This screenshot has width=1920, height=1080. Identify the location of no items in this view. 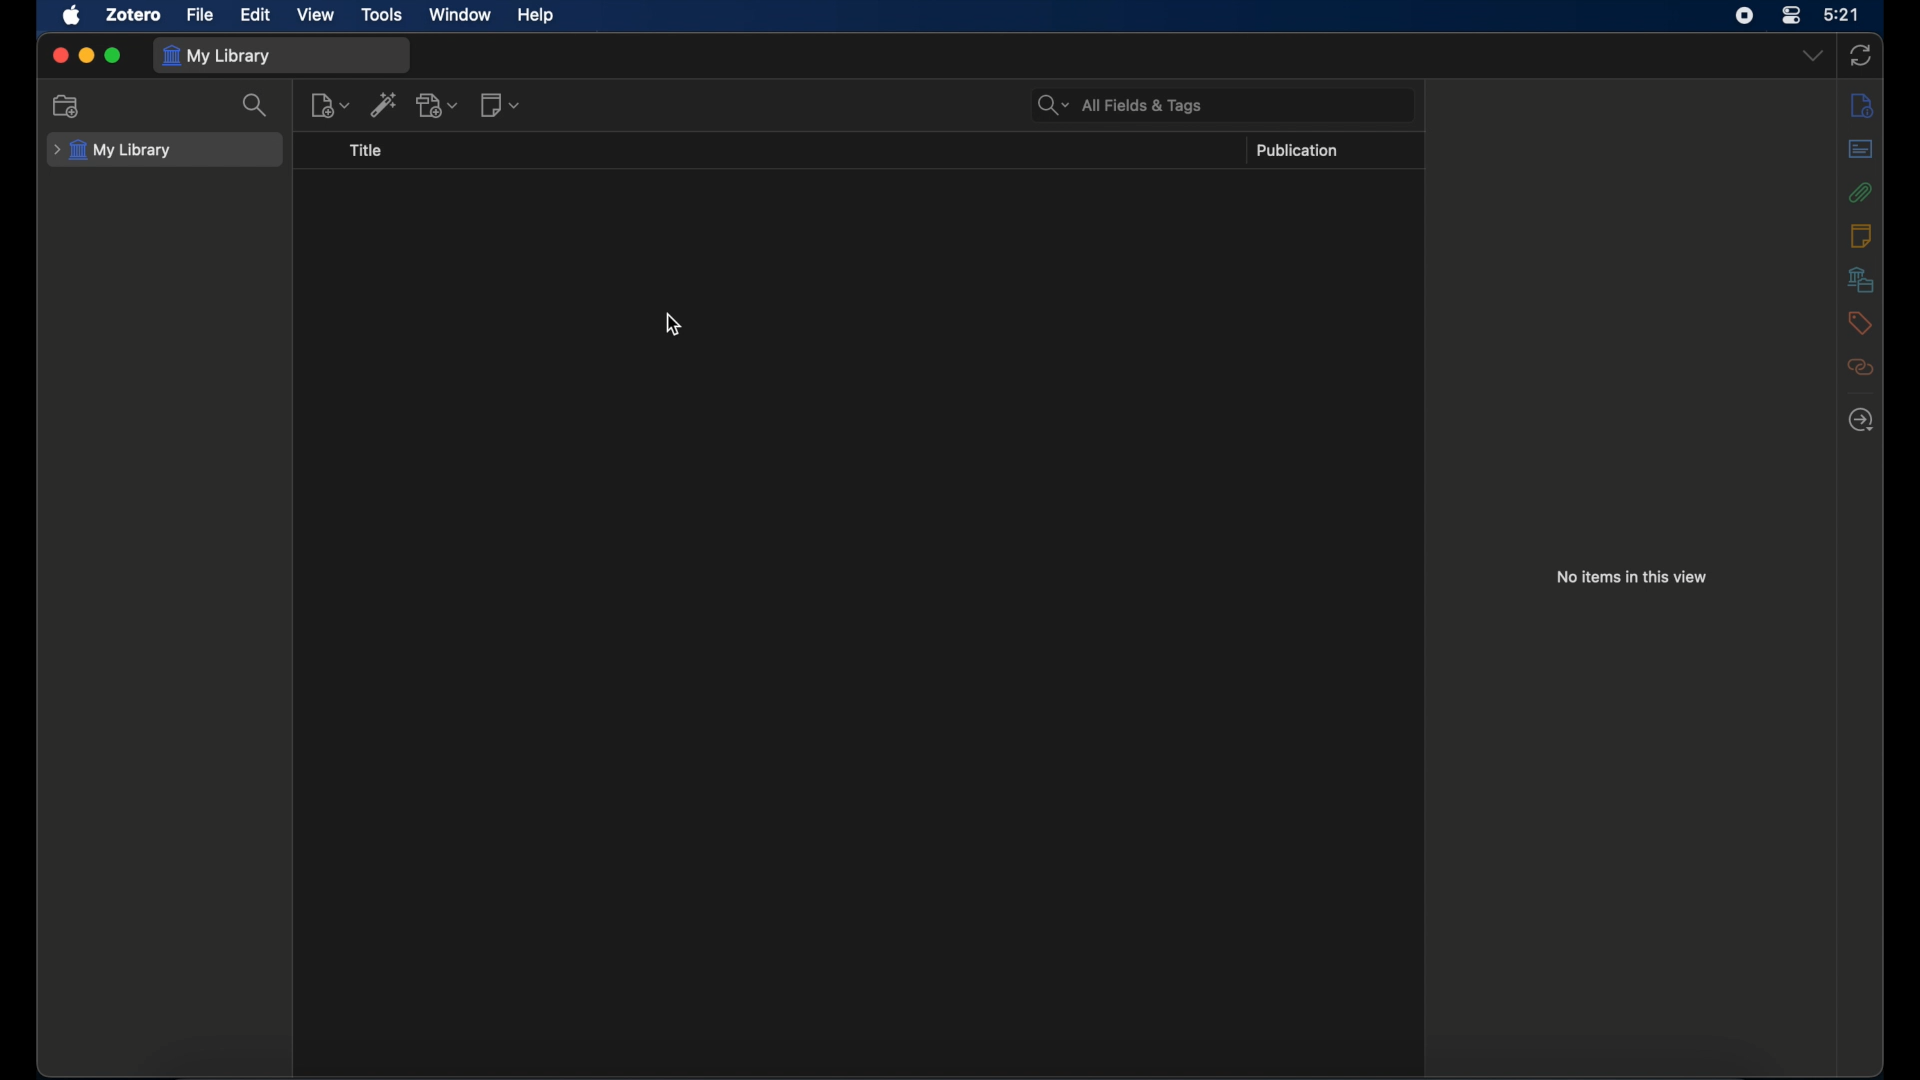
(1632, 576).